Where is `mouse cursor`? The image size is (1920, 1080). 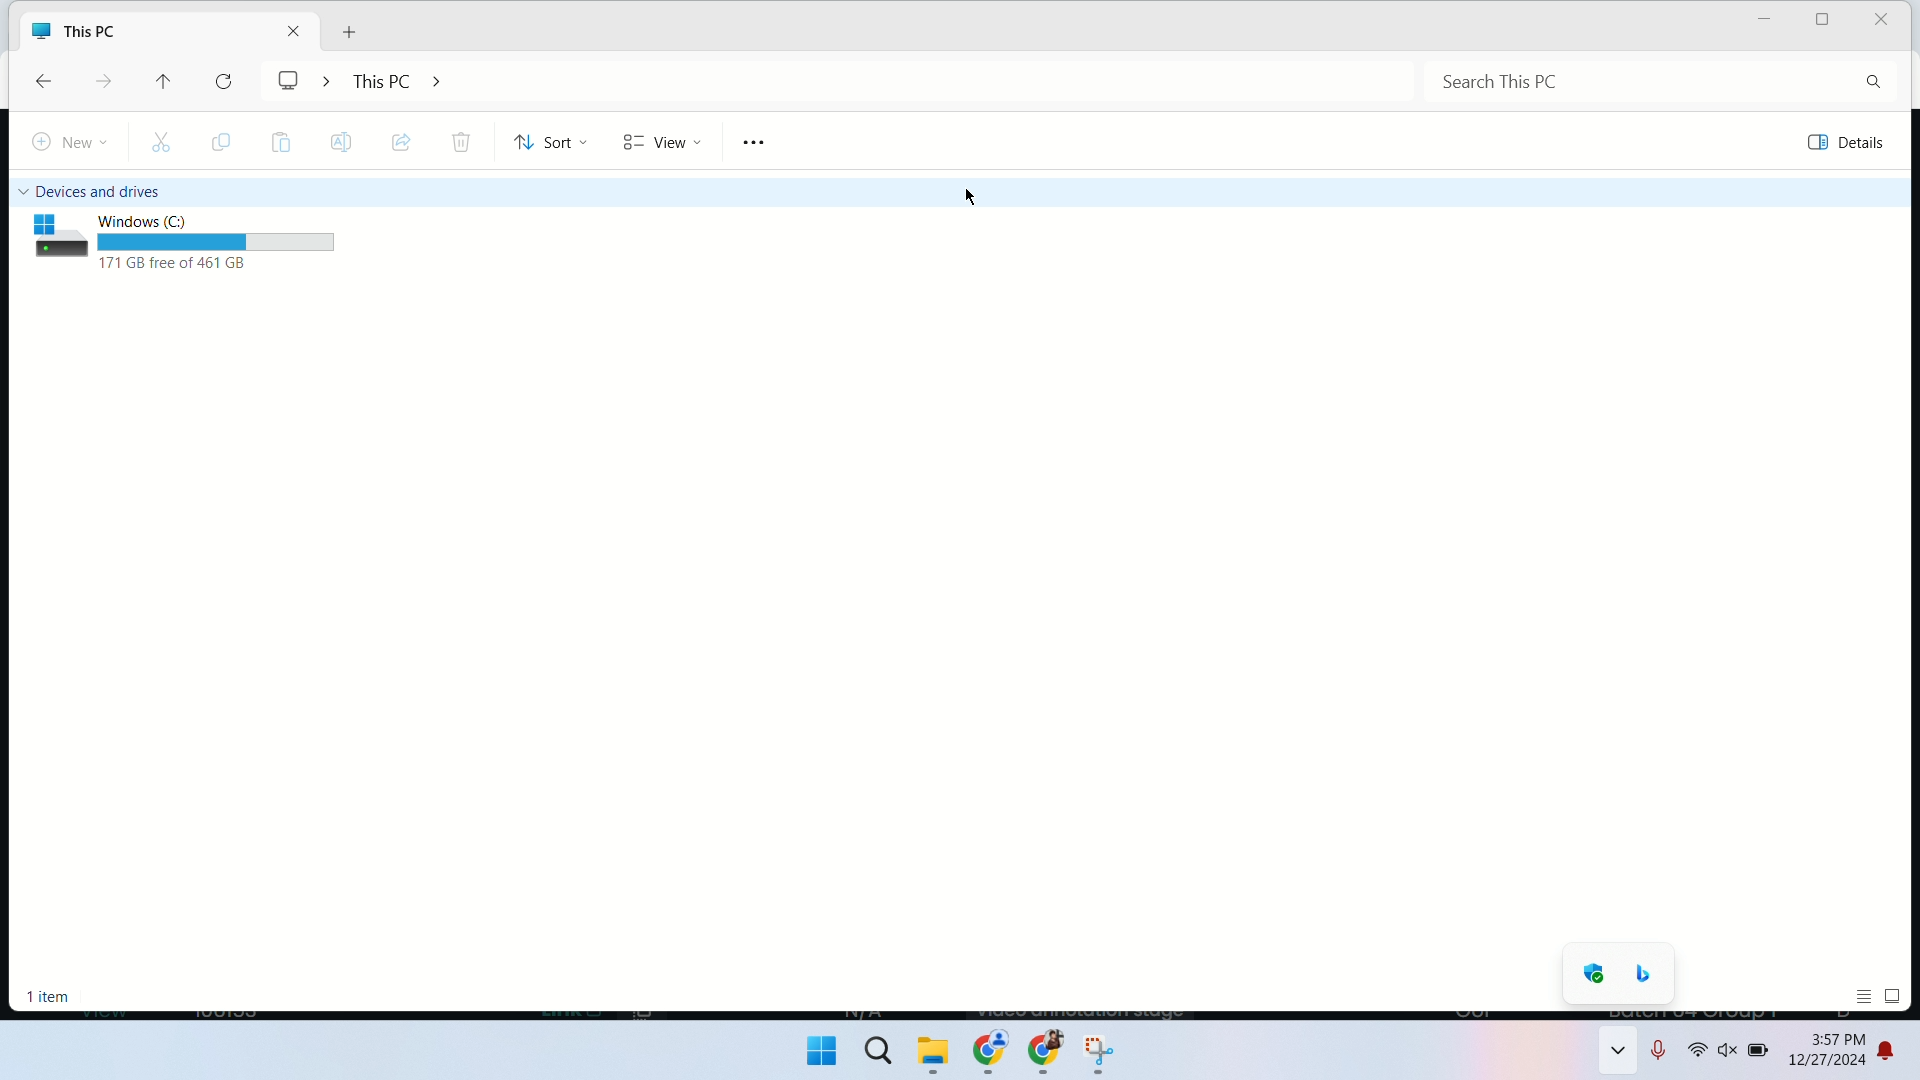
mouse cursor is located at coordinates (970, 195).